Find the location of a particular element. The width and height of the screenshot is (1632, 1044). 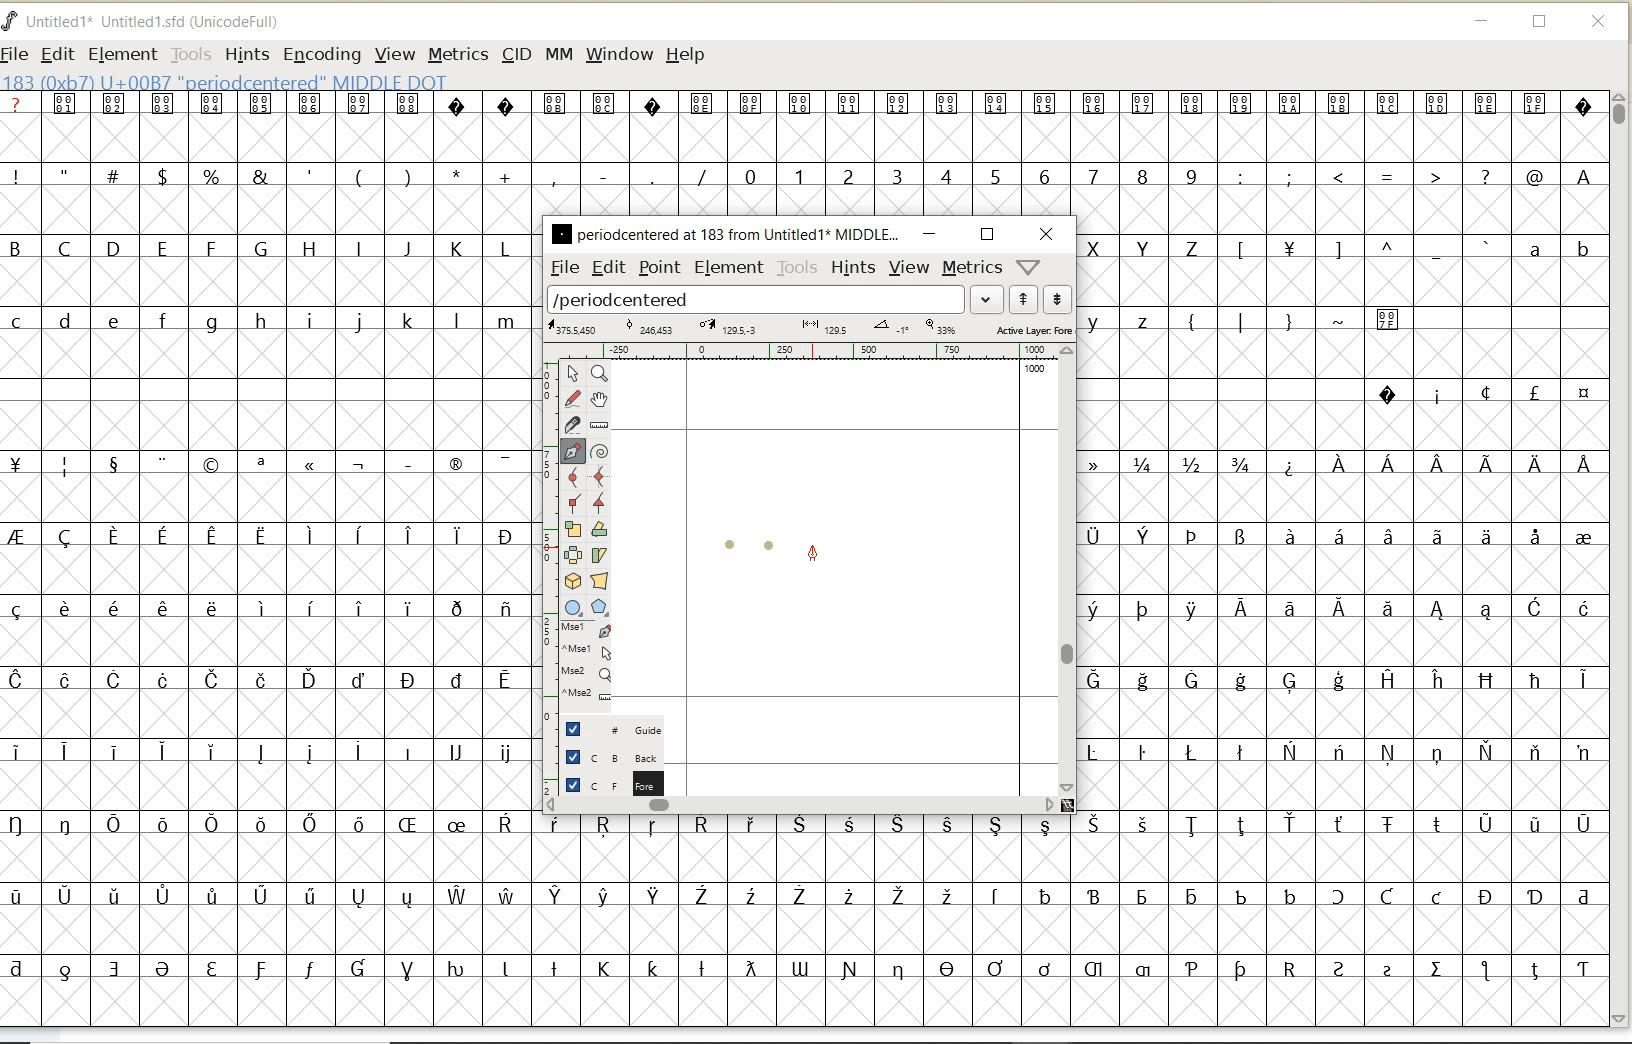

MINIMIZE is located at coordinates (1483, 24).